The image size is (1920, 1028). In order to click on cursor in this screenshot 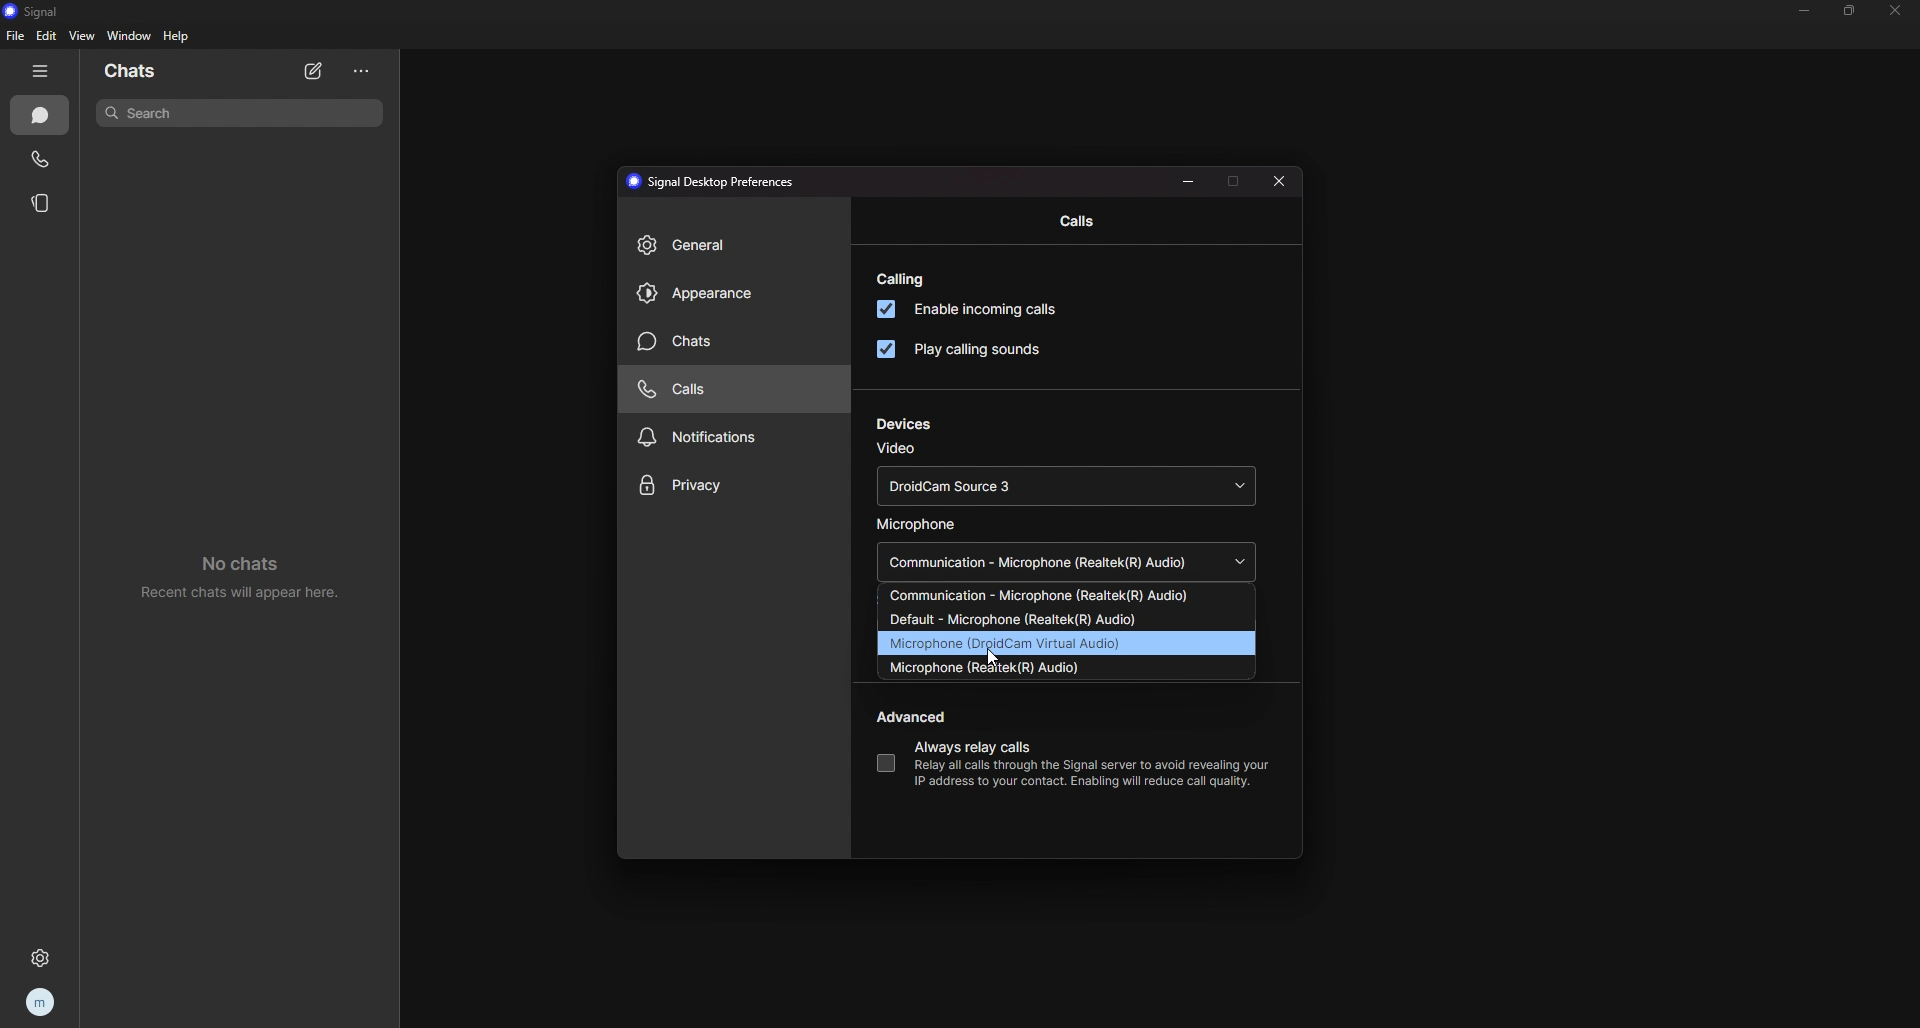, I will do `click(996, 654)`.